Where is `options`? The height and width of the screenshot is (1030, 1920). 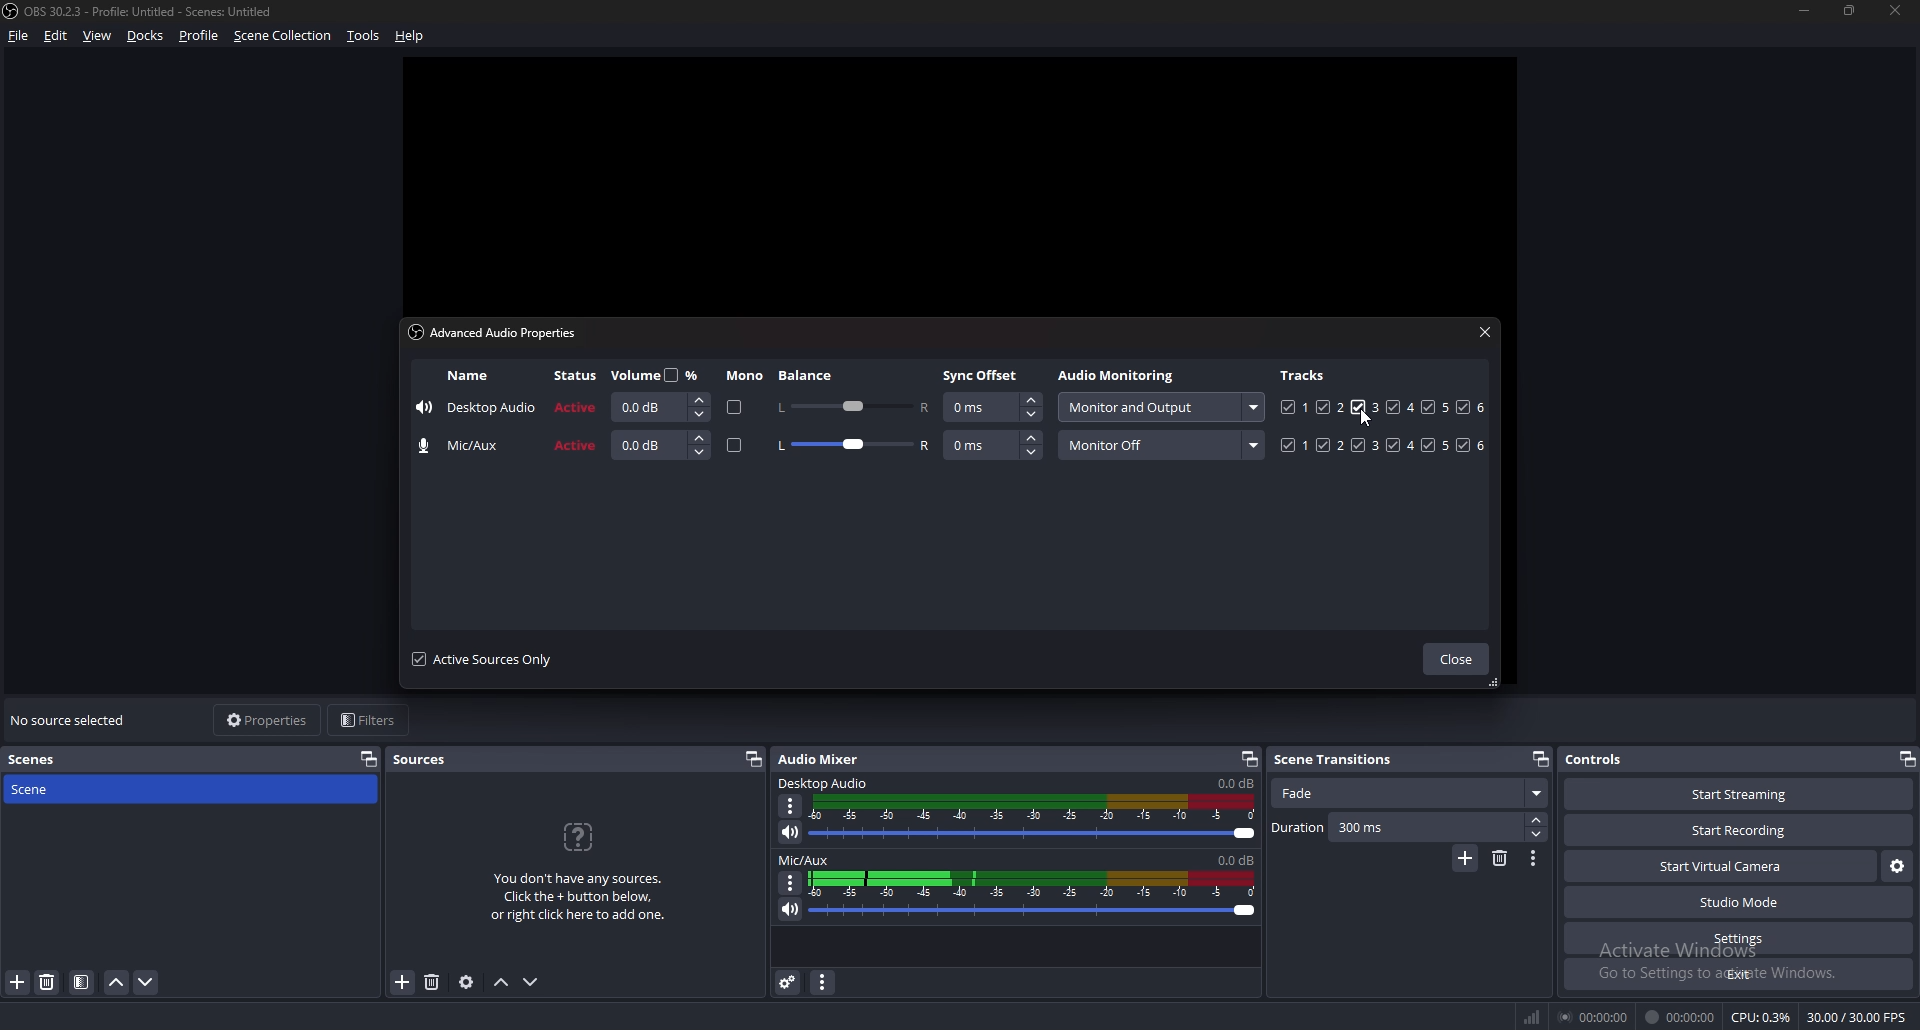
options is located at coordinates (791, 882).